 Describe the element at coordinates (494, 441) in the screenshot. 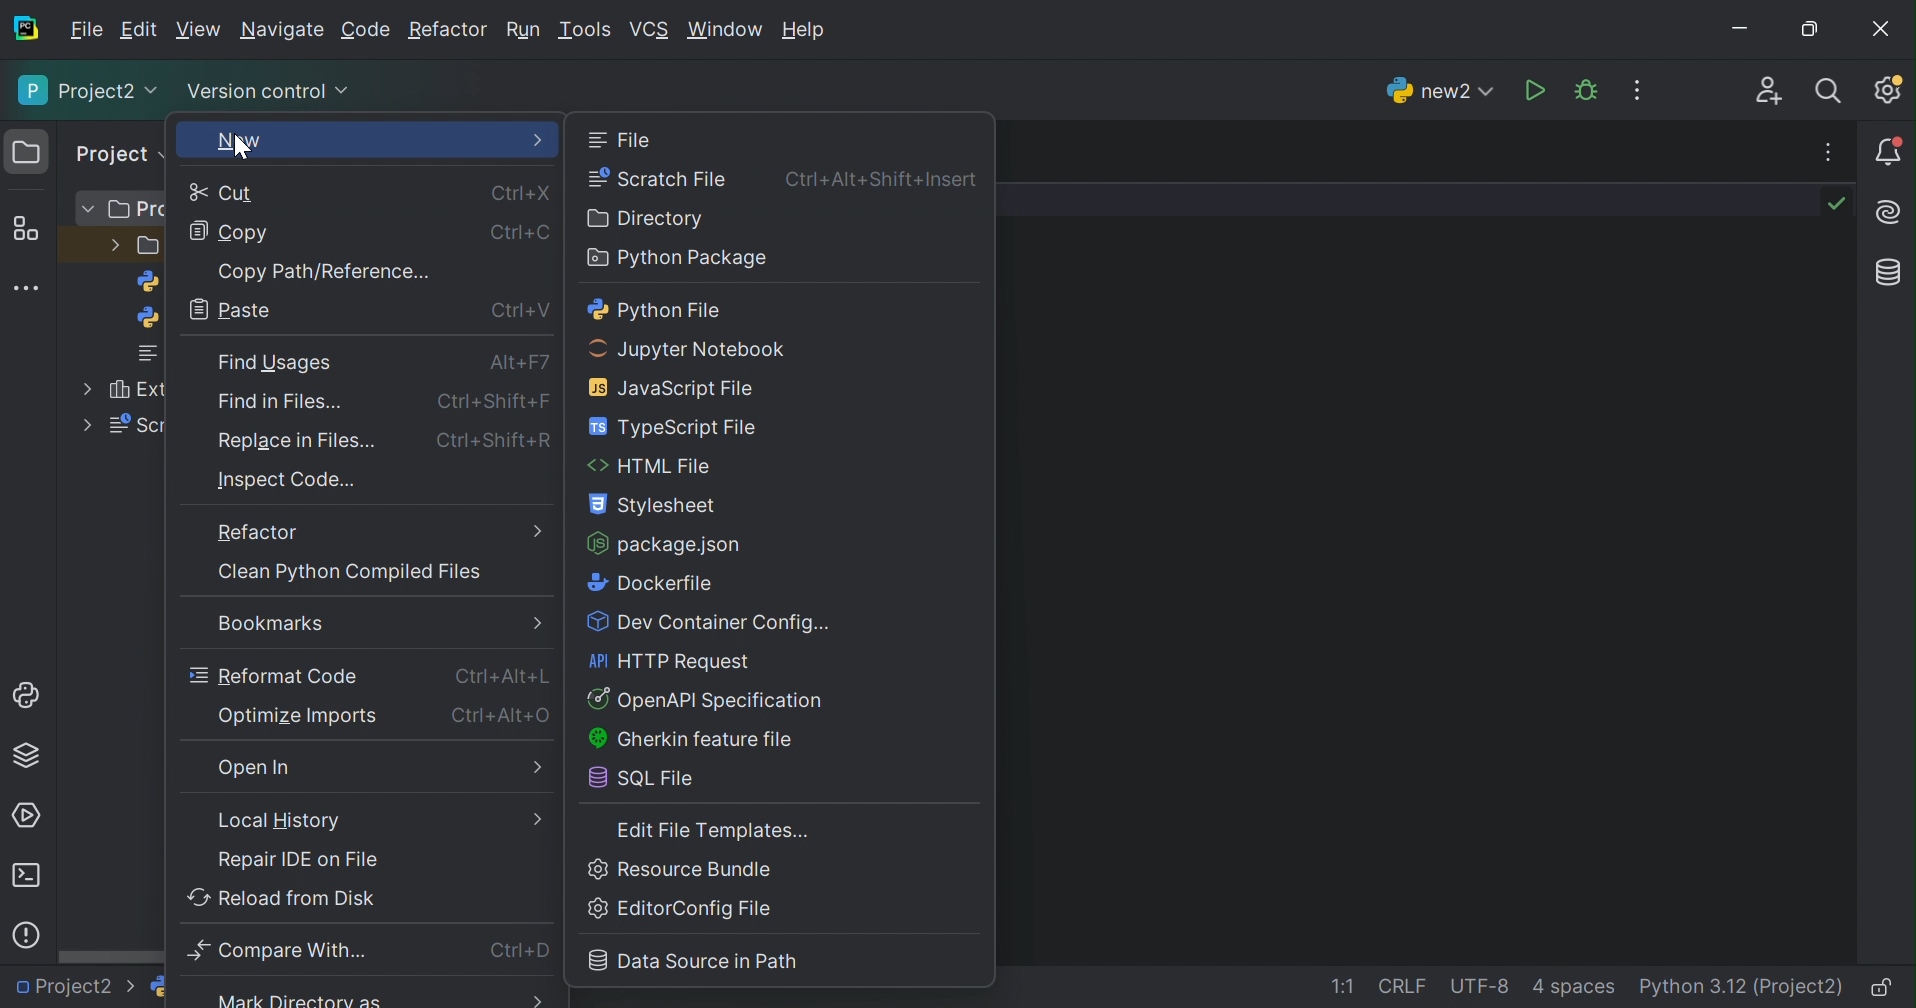

I see `Ctrl+Shift+R` at that location.